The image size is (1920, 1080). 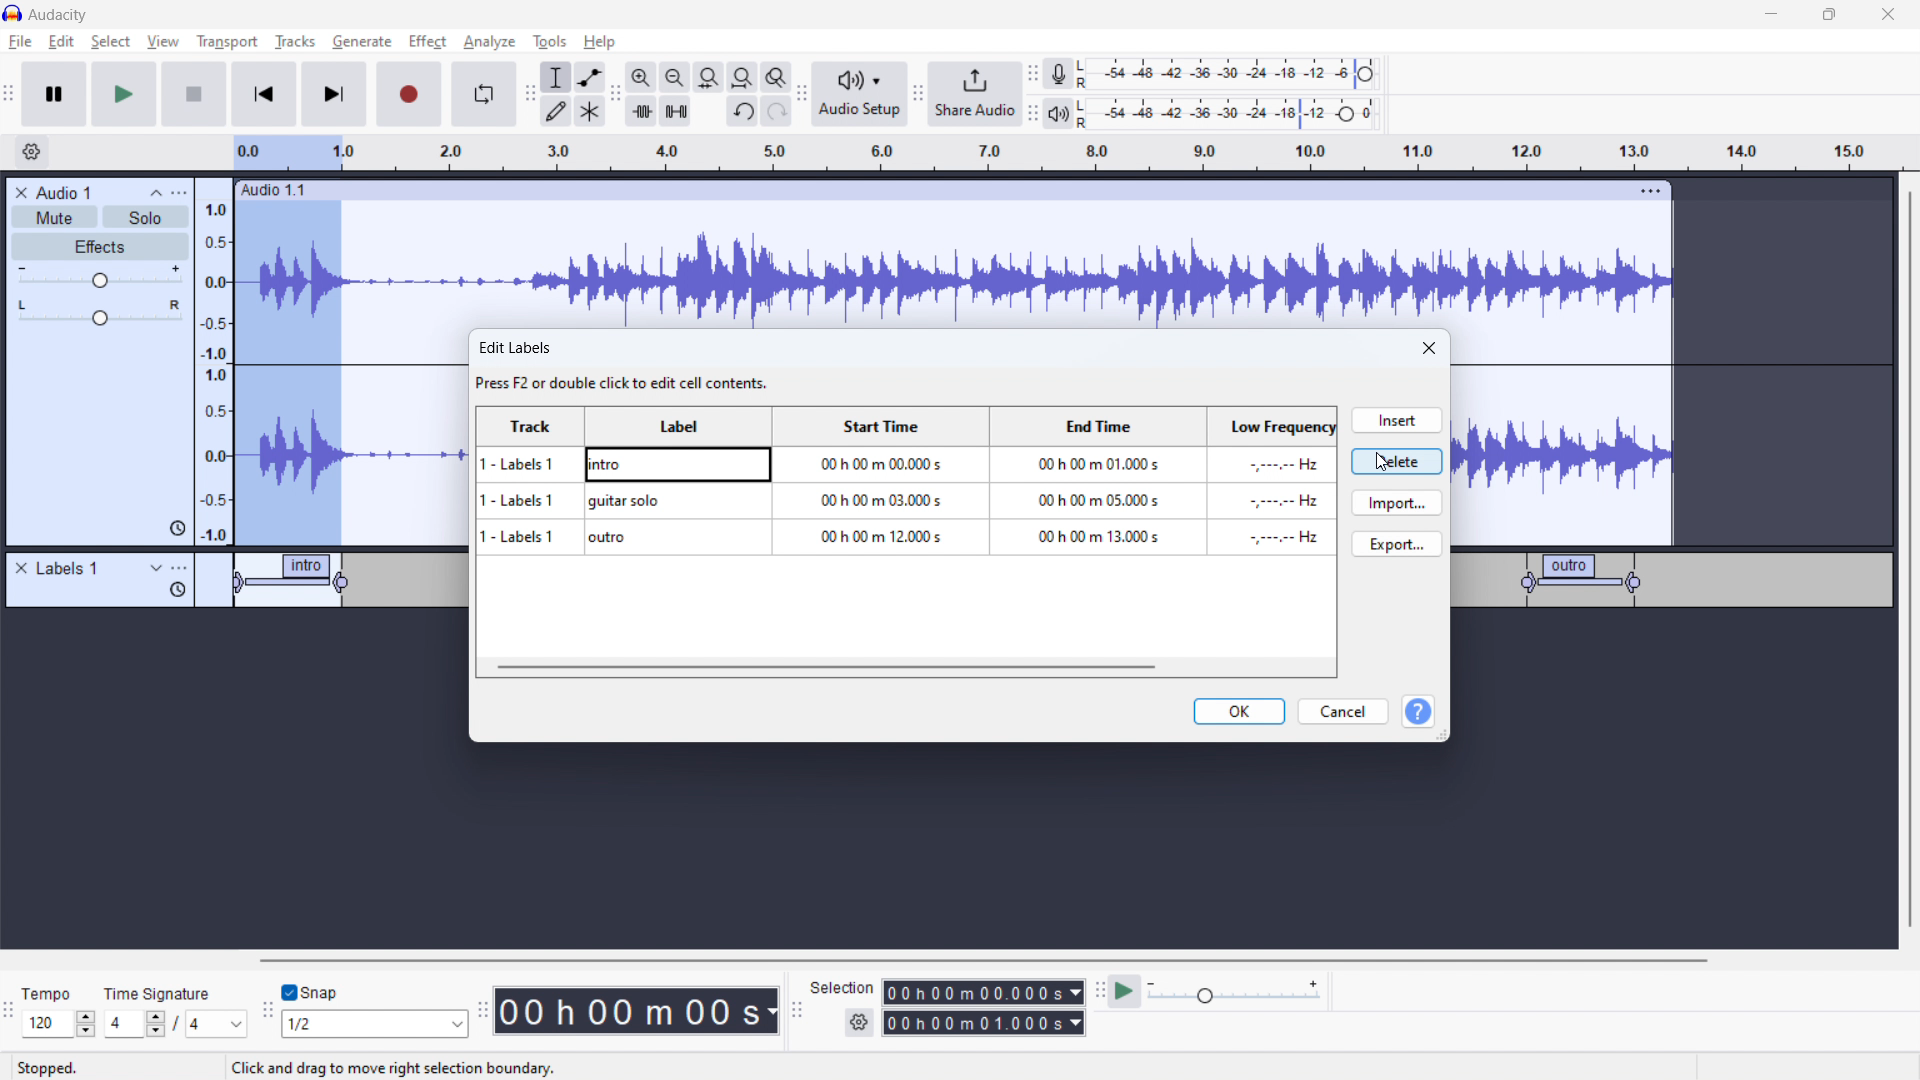 I want to click on close, so click(x=1431, y=349).